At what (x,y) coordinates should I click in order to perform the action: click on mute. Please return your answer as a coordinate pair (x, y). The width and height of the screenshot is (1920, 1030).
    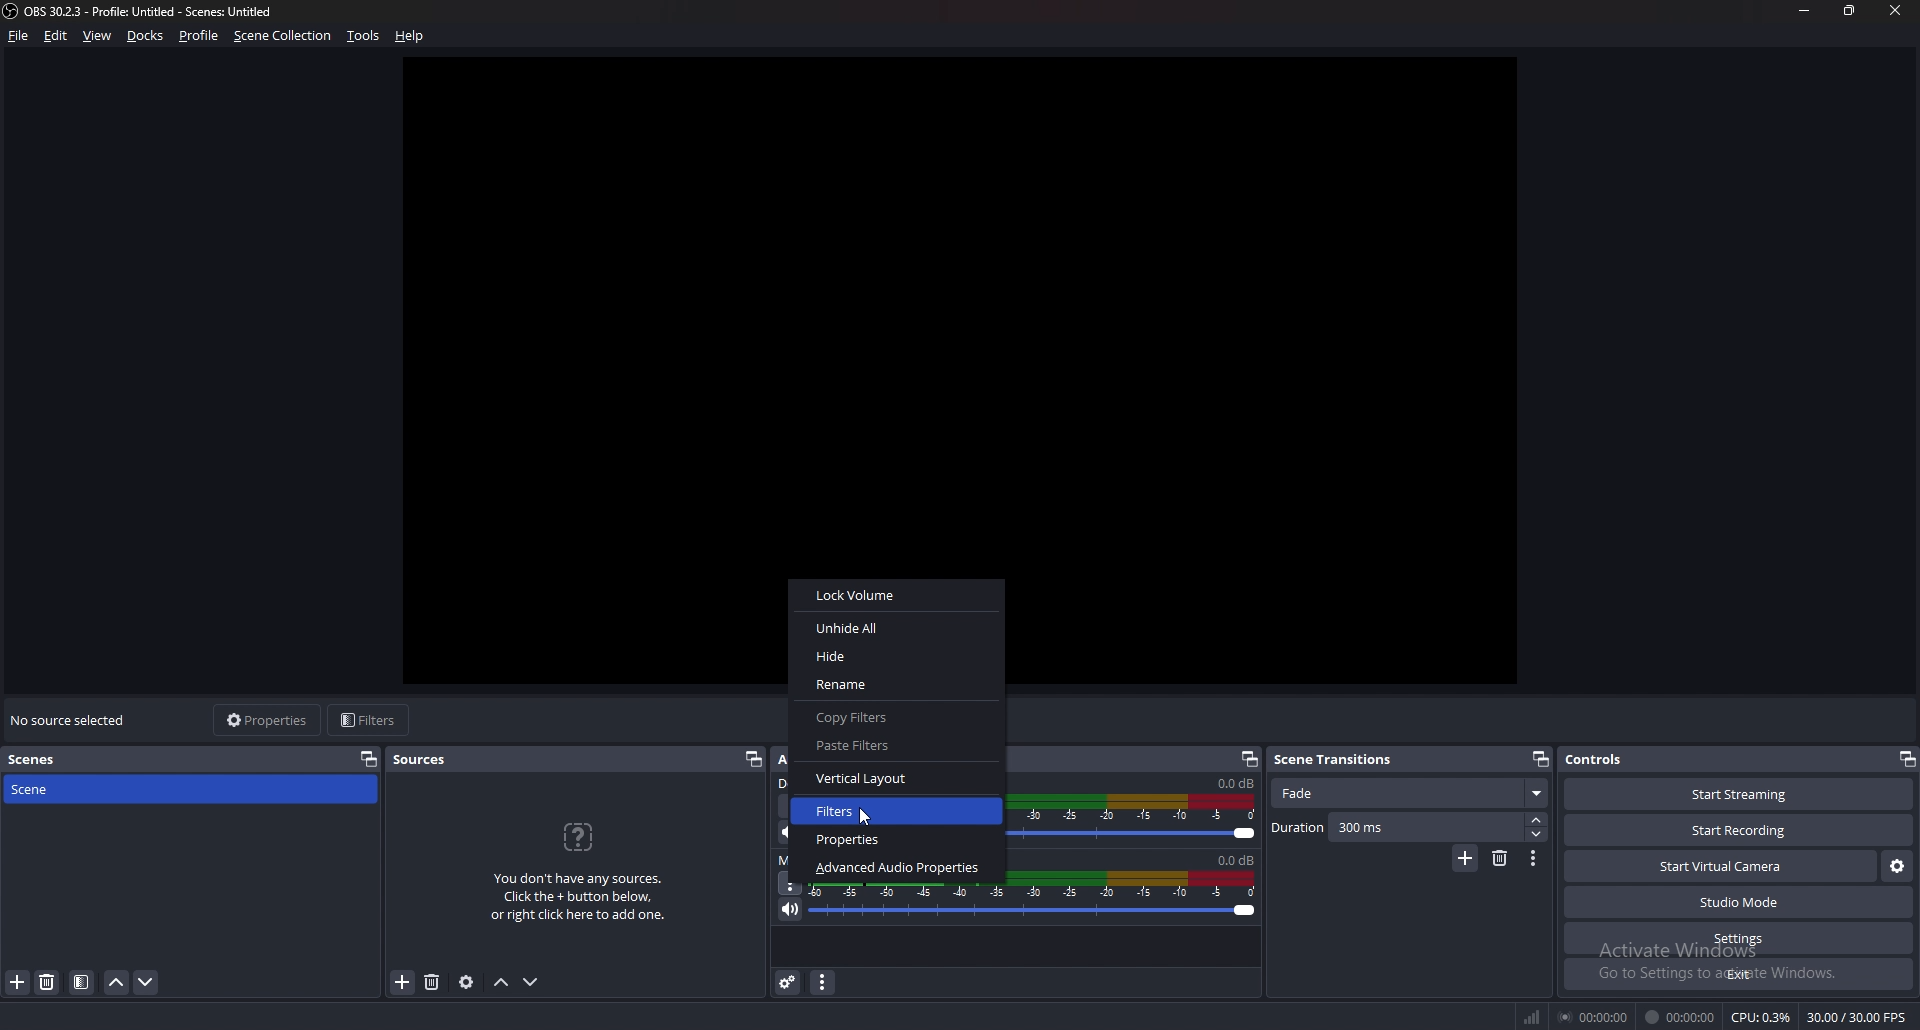
    Looking at the image, I should click on (790, 910).